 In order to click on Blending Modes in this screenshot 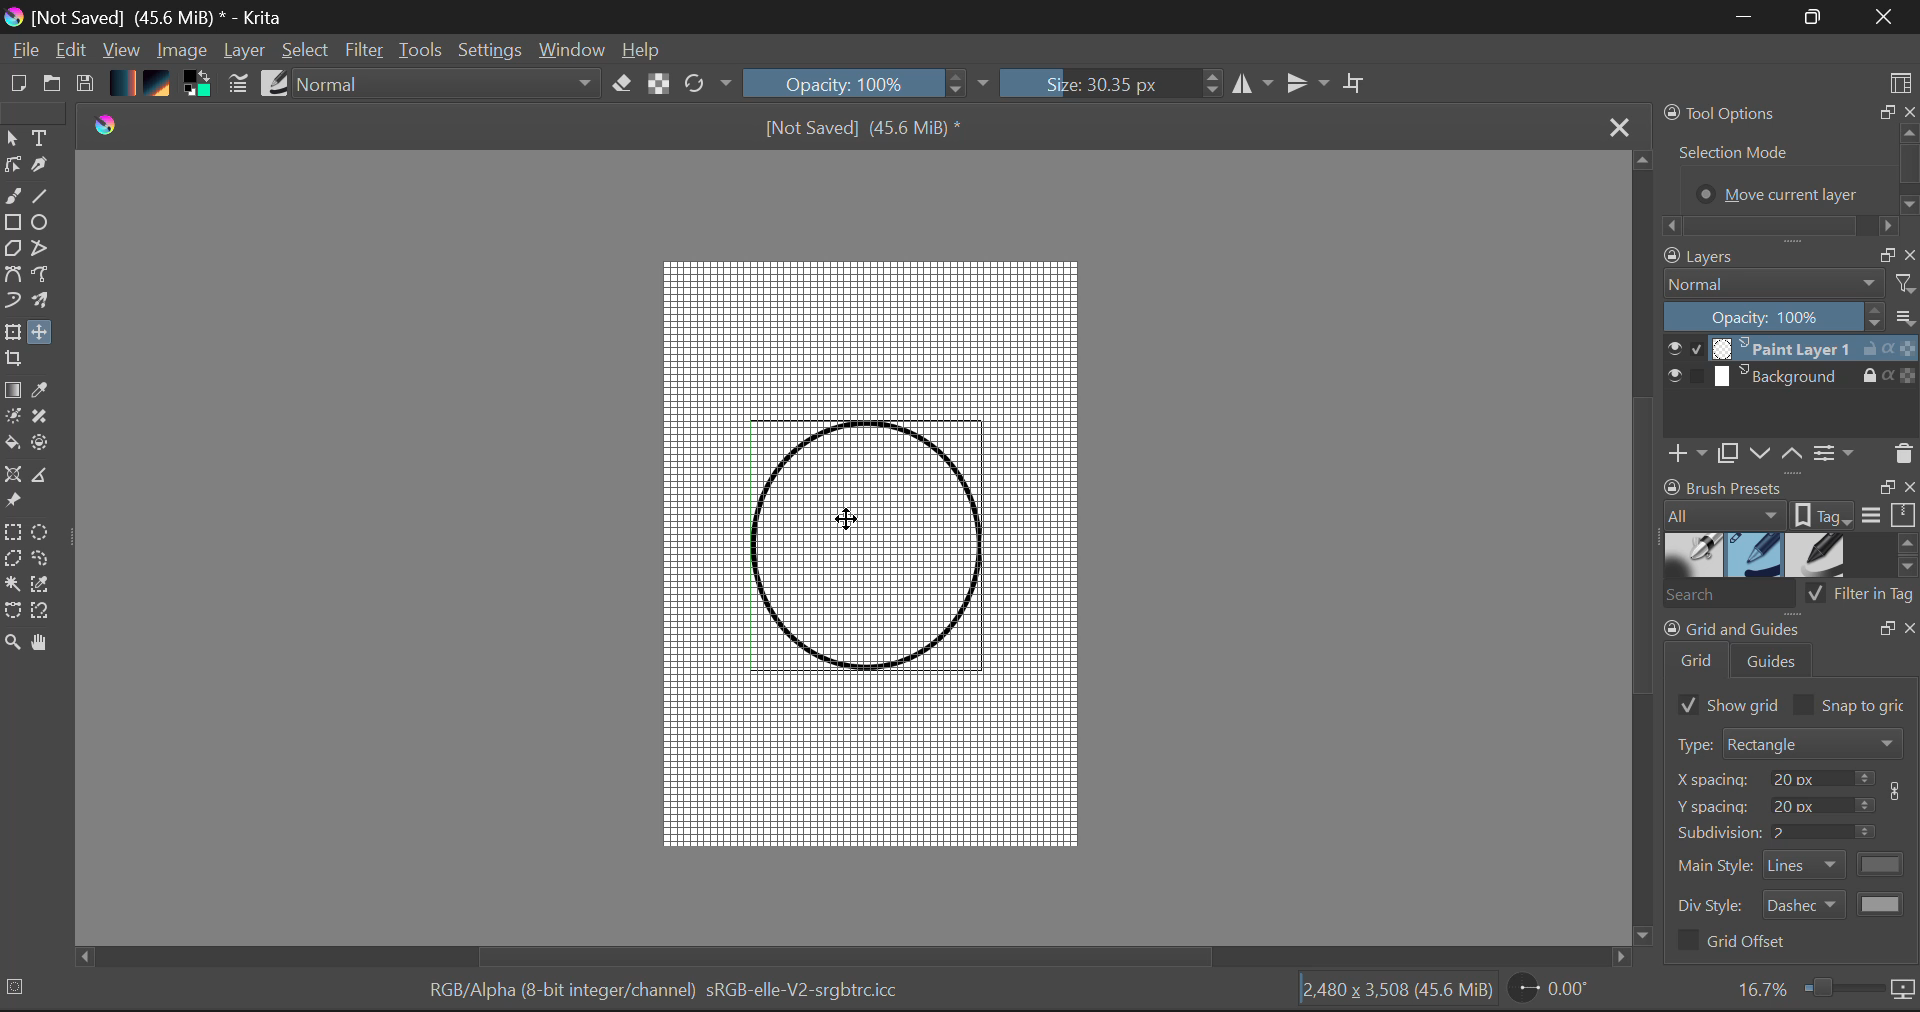, I will do `click(442, 86)`.